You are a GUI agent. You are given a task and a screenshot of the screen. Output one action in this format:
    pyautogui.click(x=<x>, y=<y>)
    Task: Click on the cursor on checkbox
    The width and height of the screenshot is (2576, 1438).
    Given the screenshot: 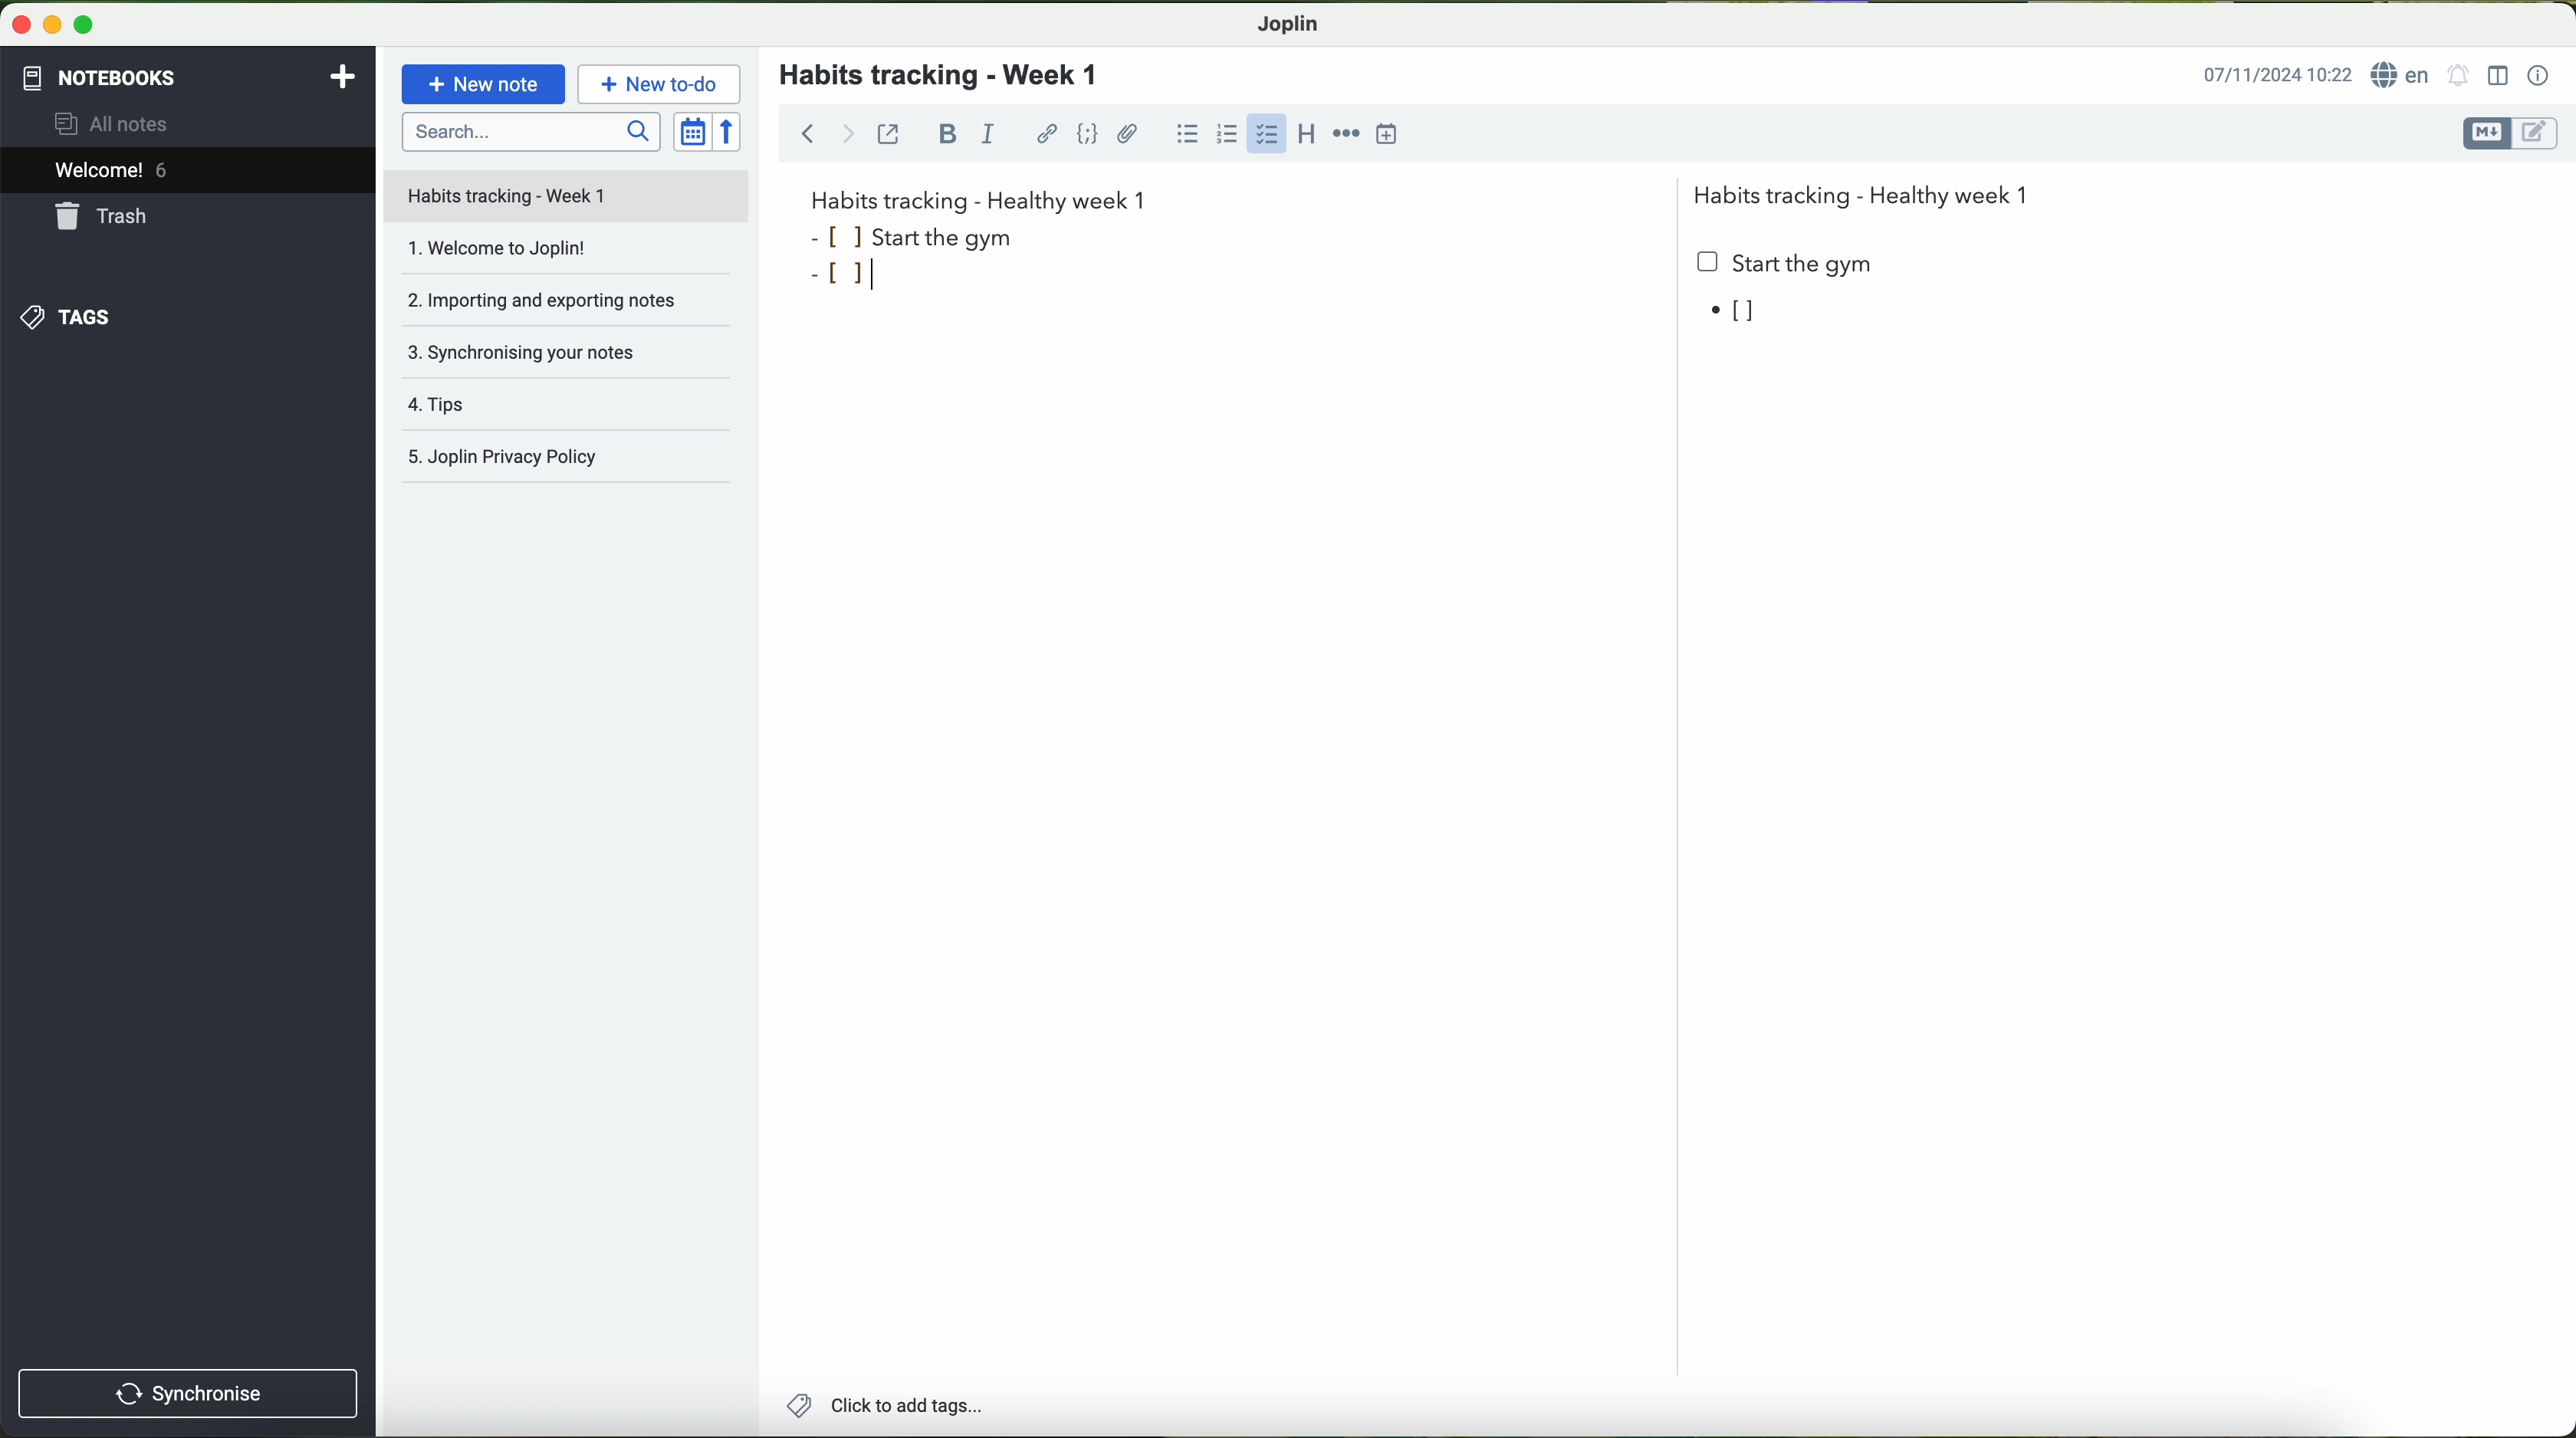 What is the action you would take?
    pyautogui.click(x=1269, y=139)
    